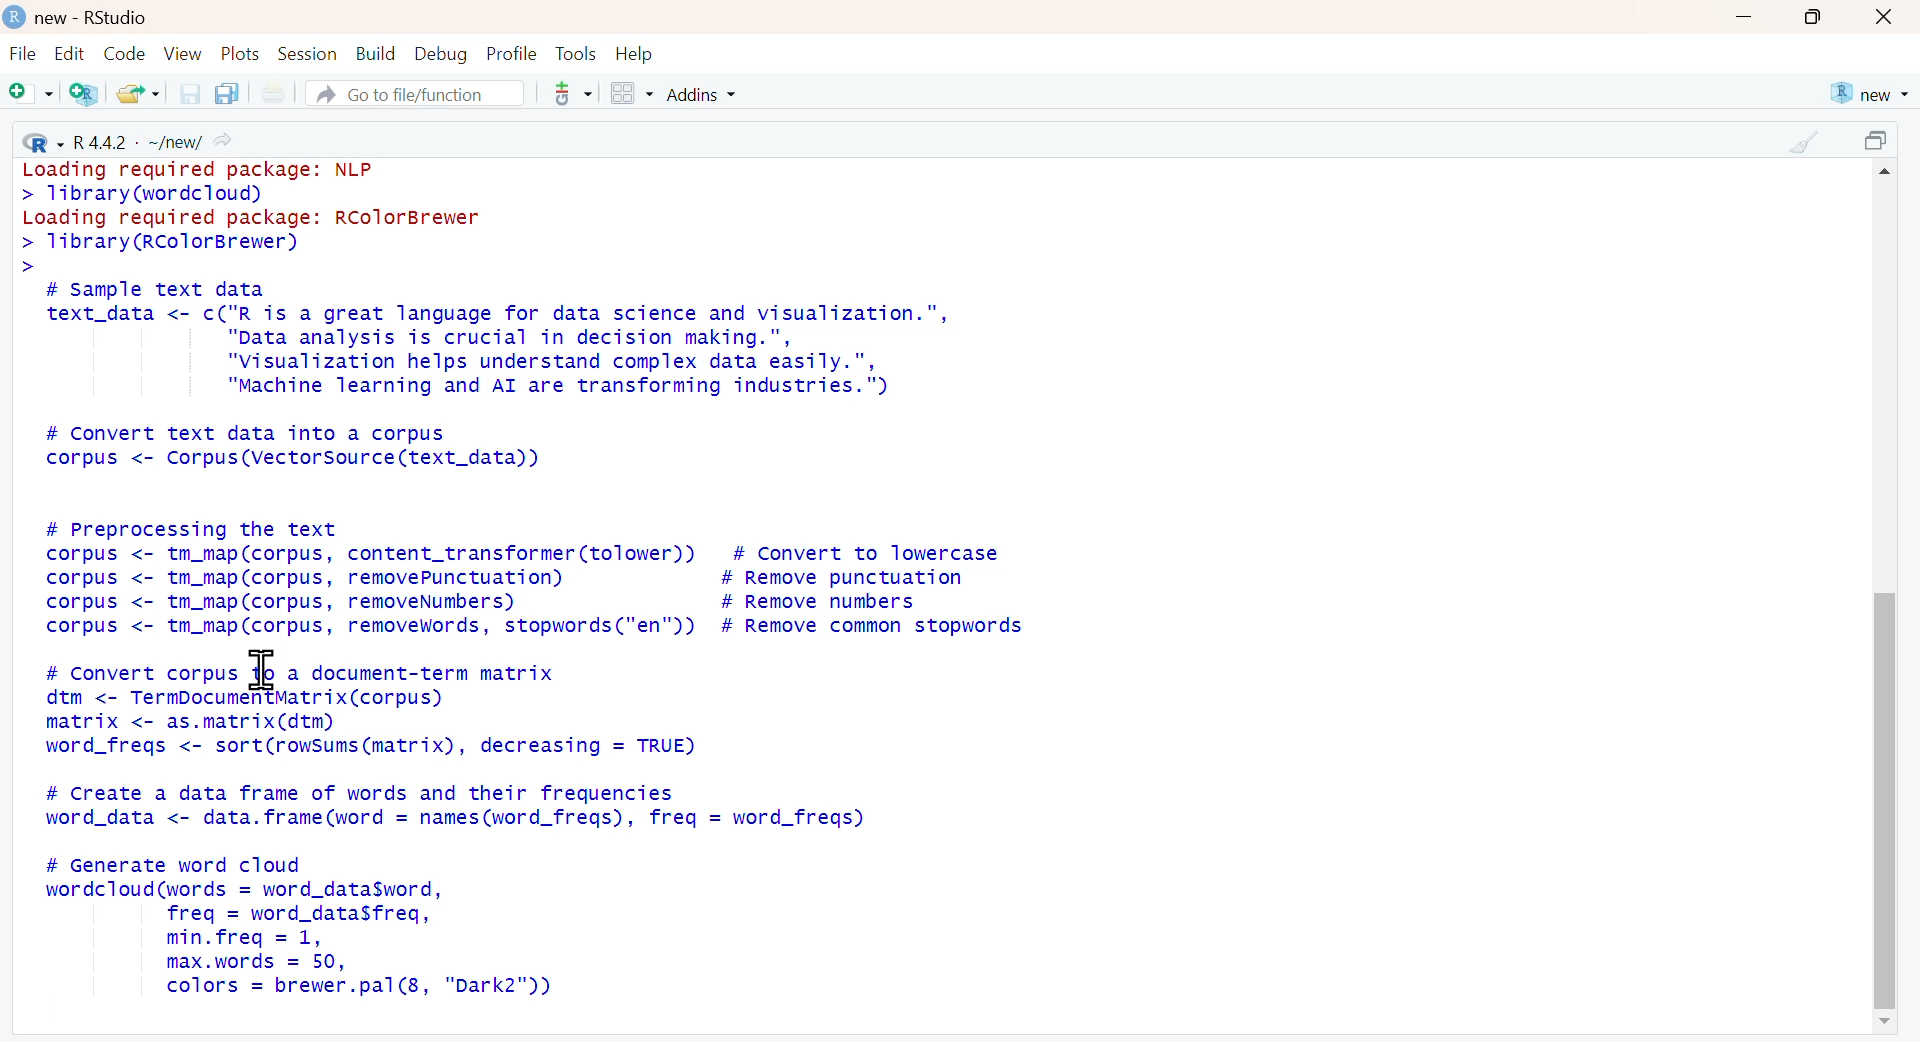  Describe the element at coordinates (537, 577) in the screenshot. I see `# Preprocessing the text

corpus <- tm_map (corpus, content_transformer (tolower)) # Convert to lowercase
corpus <- tm_map (corpus, removePunctuation) # Remove punctuation
corpus <- tm_map (corpus, removeNumbers) # Remove numbers

corpus <- tm_map(corpus, removeWords, stopwords("en")) # Remove common stopwords` at that location.